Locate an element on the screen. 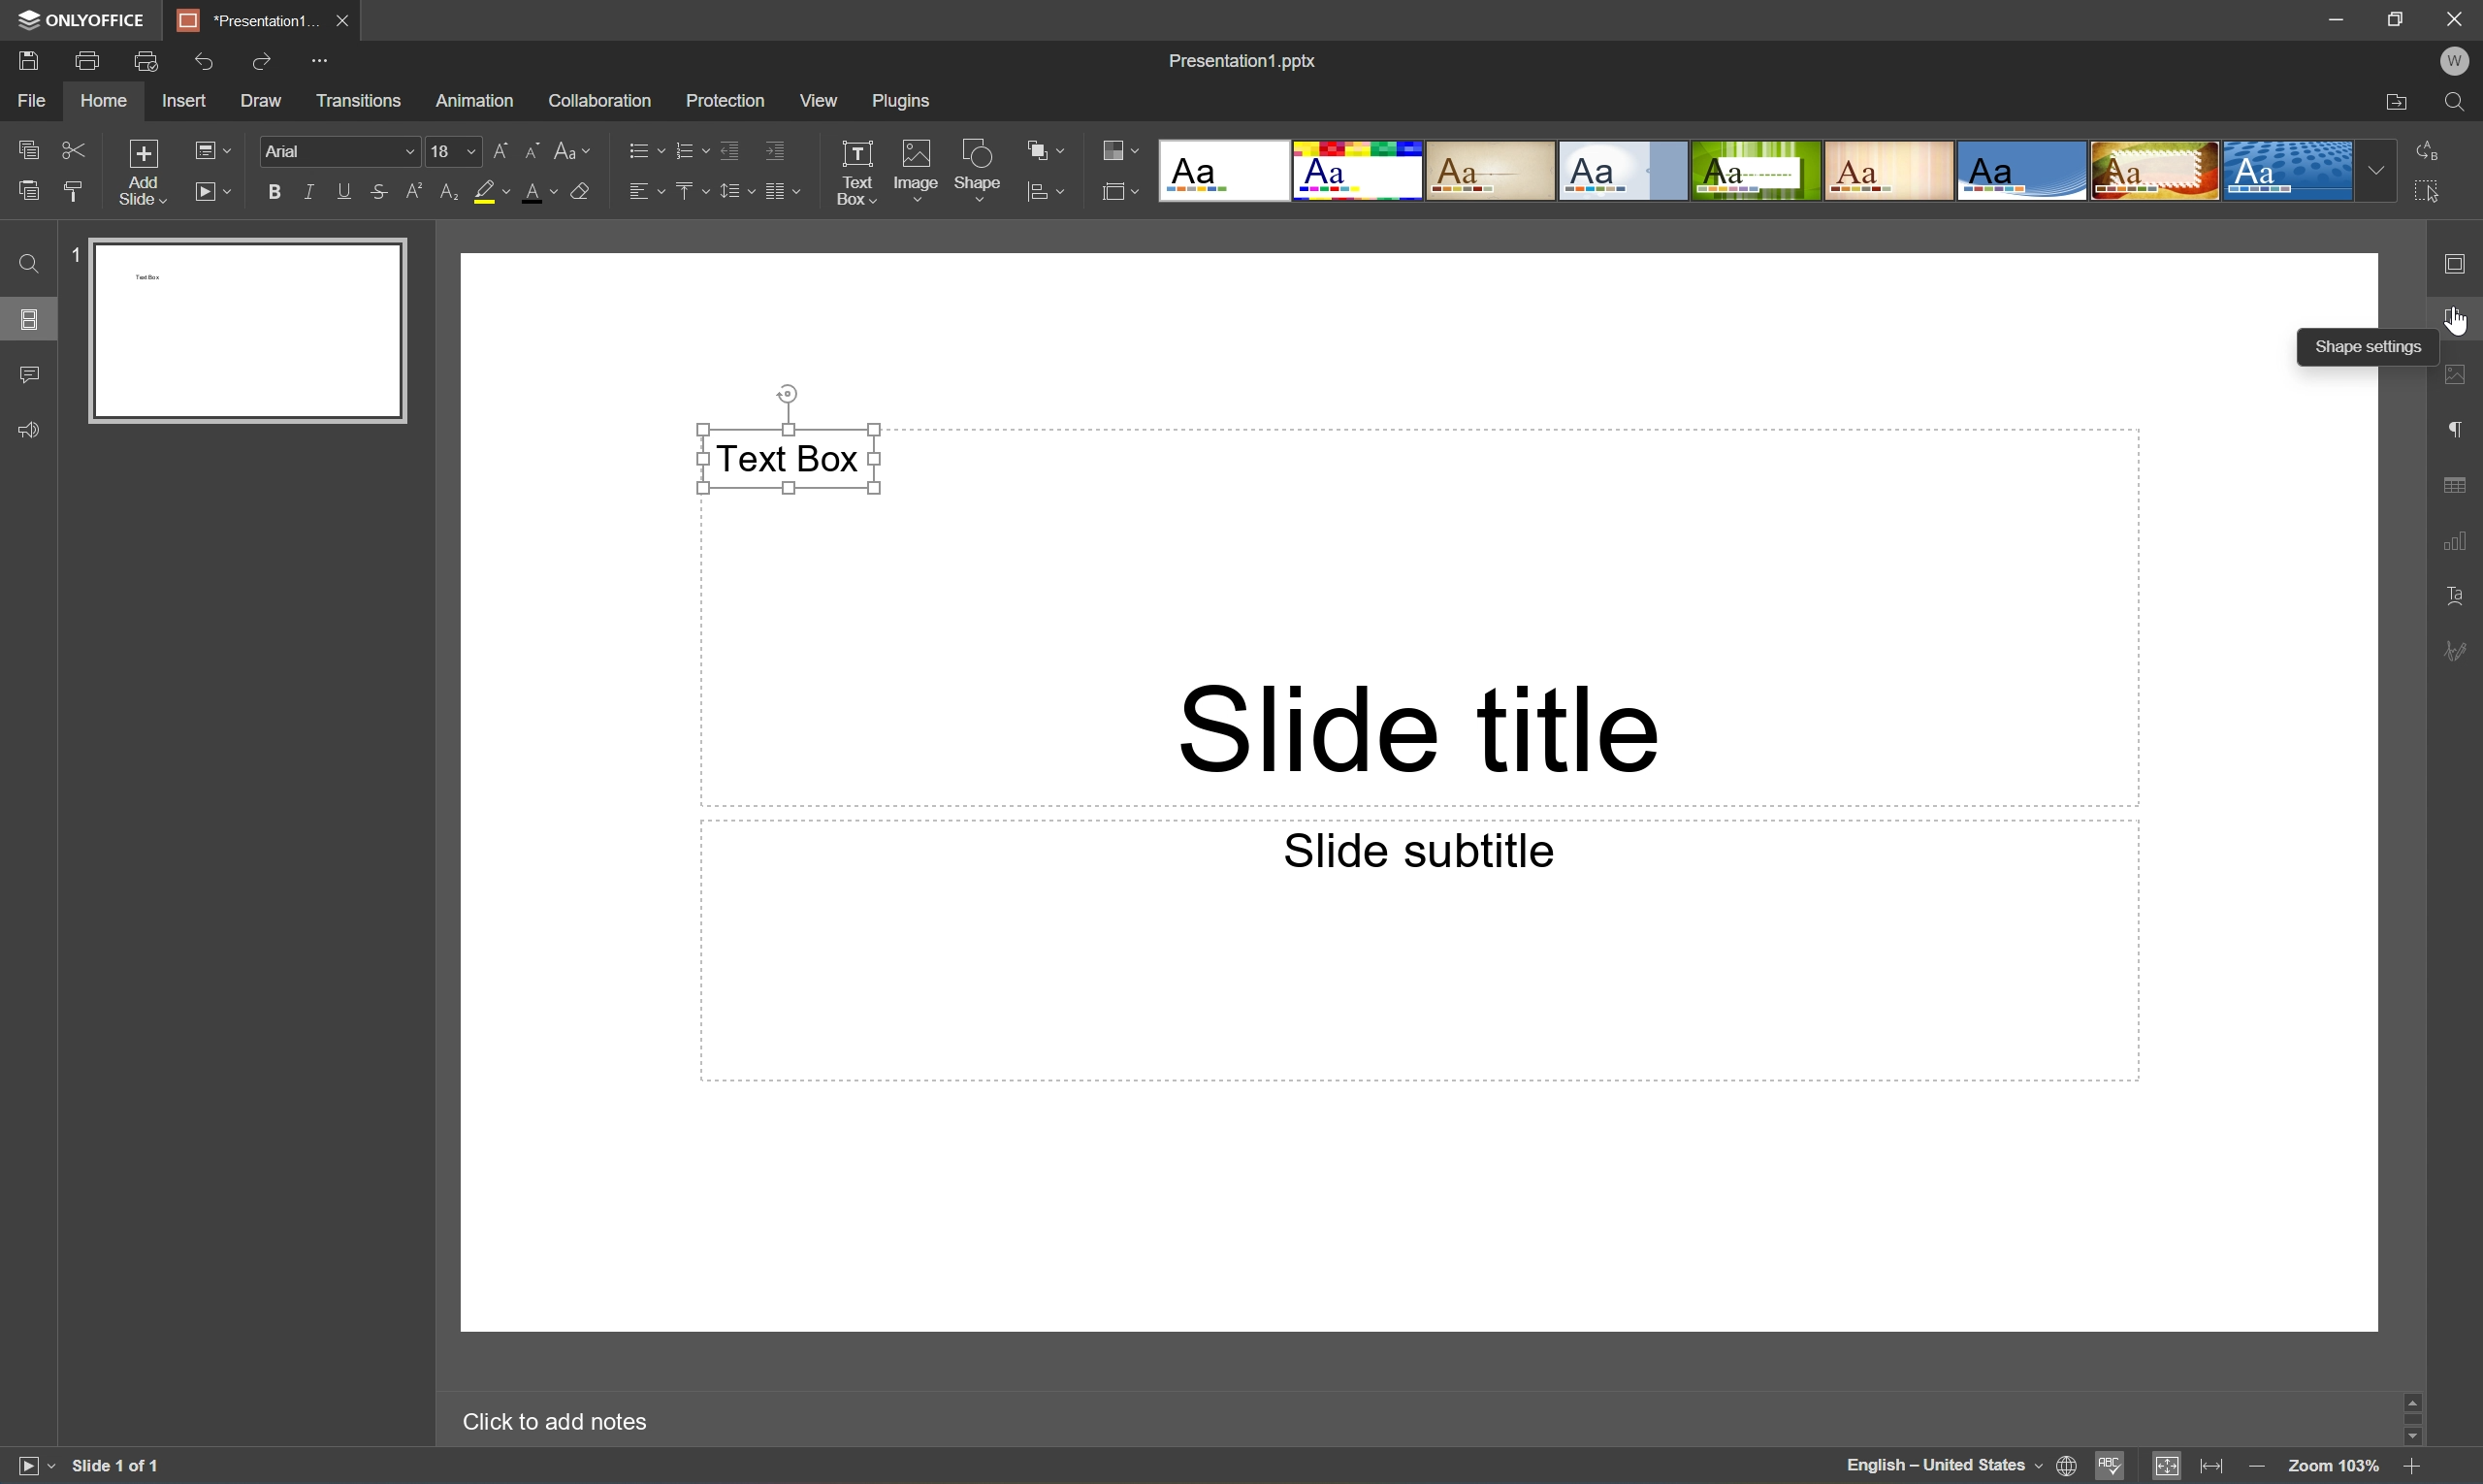  Scroll Up is located at coordinates (2420, 1397).